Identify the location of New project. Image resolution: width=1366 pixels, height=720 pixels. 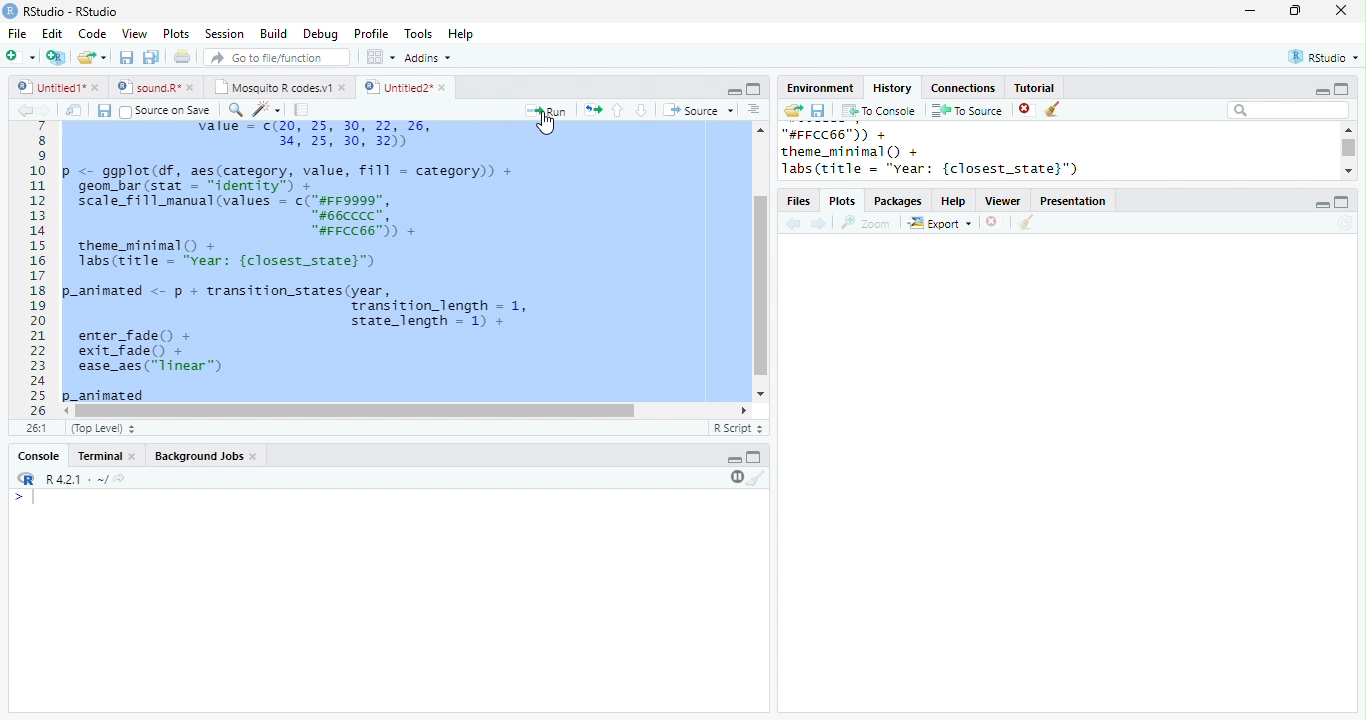
(56, 58).